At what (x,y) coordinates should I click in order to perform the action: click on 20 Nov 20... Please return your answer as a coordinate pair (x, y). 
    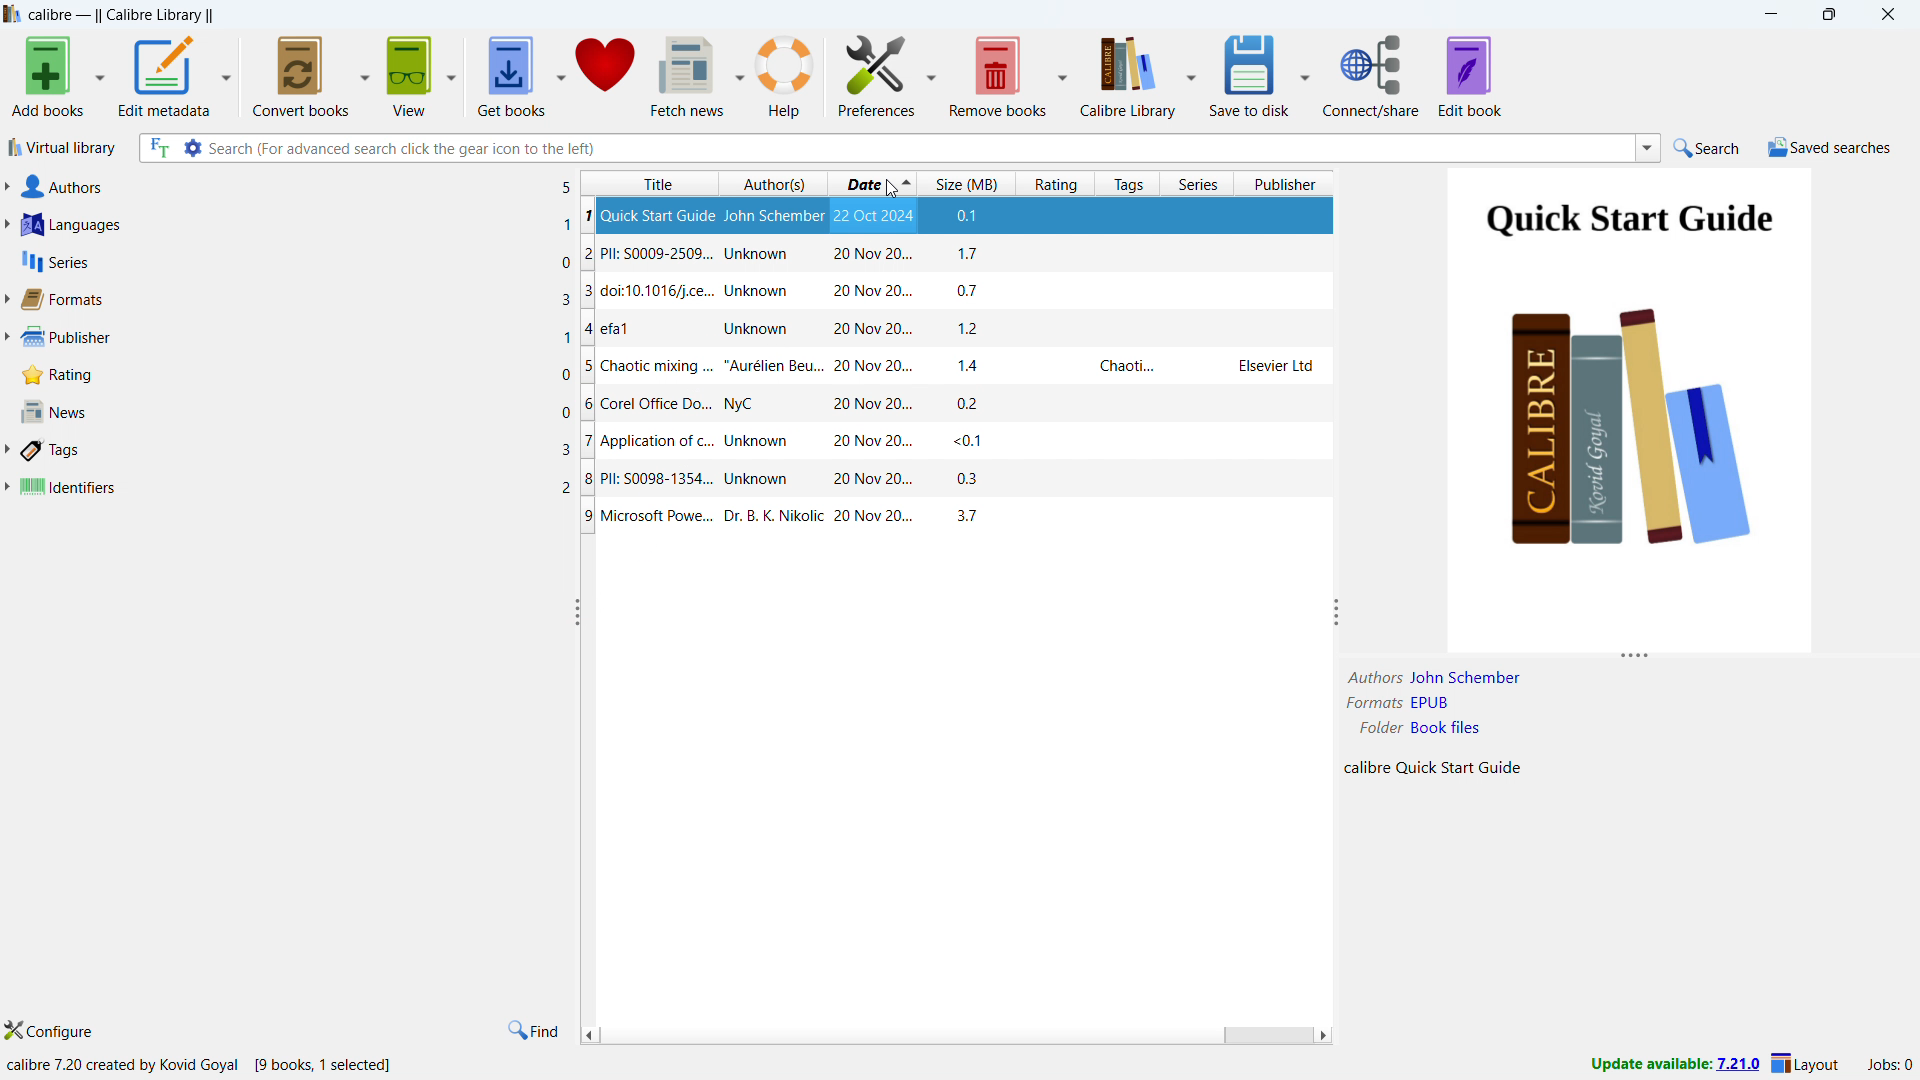
    Looking at the image, I should click on (873, 292).